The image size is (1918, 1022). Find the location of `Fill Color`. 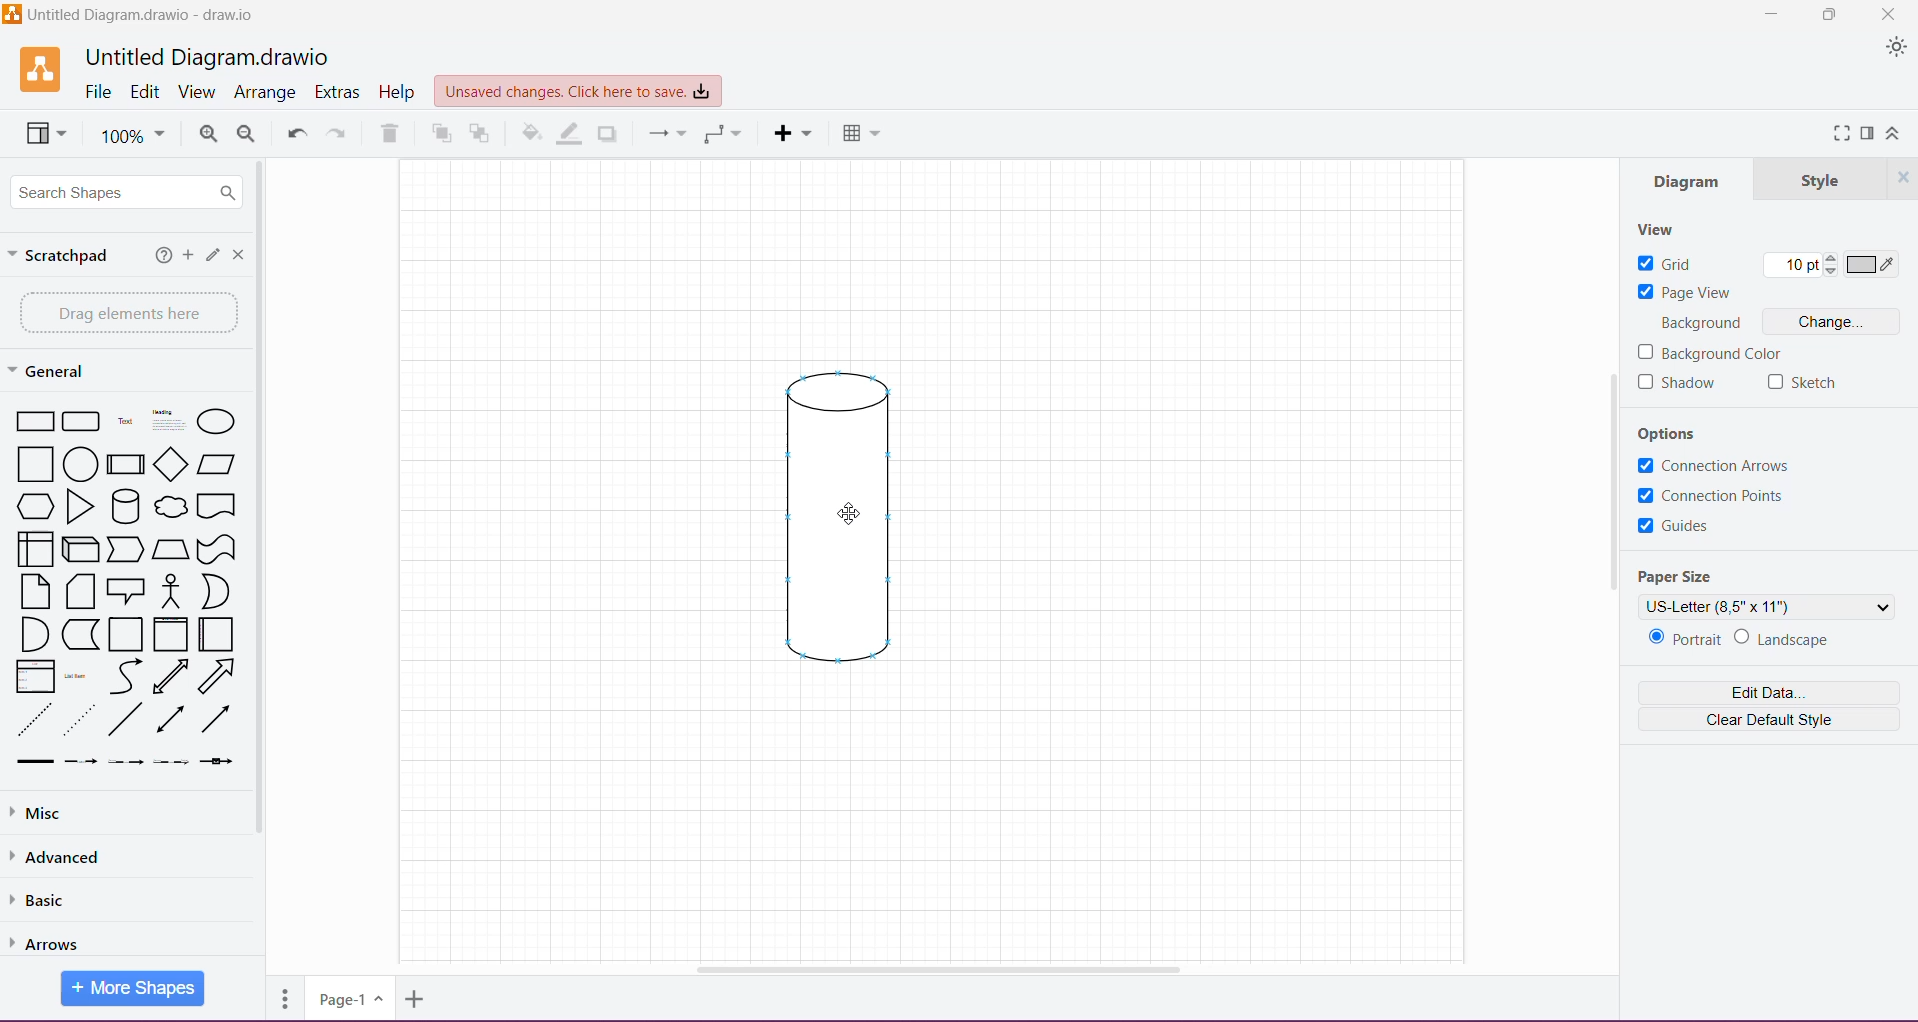

Fill Color is located at coordinates (530, 136).